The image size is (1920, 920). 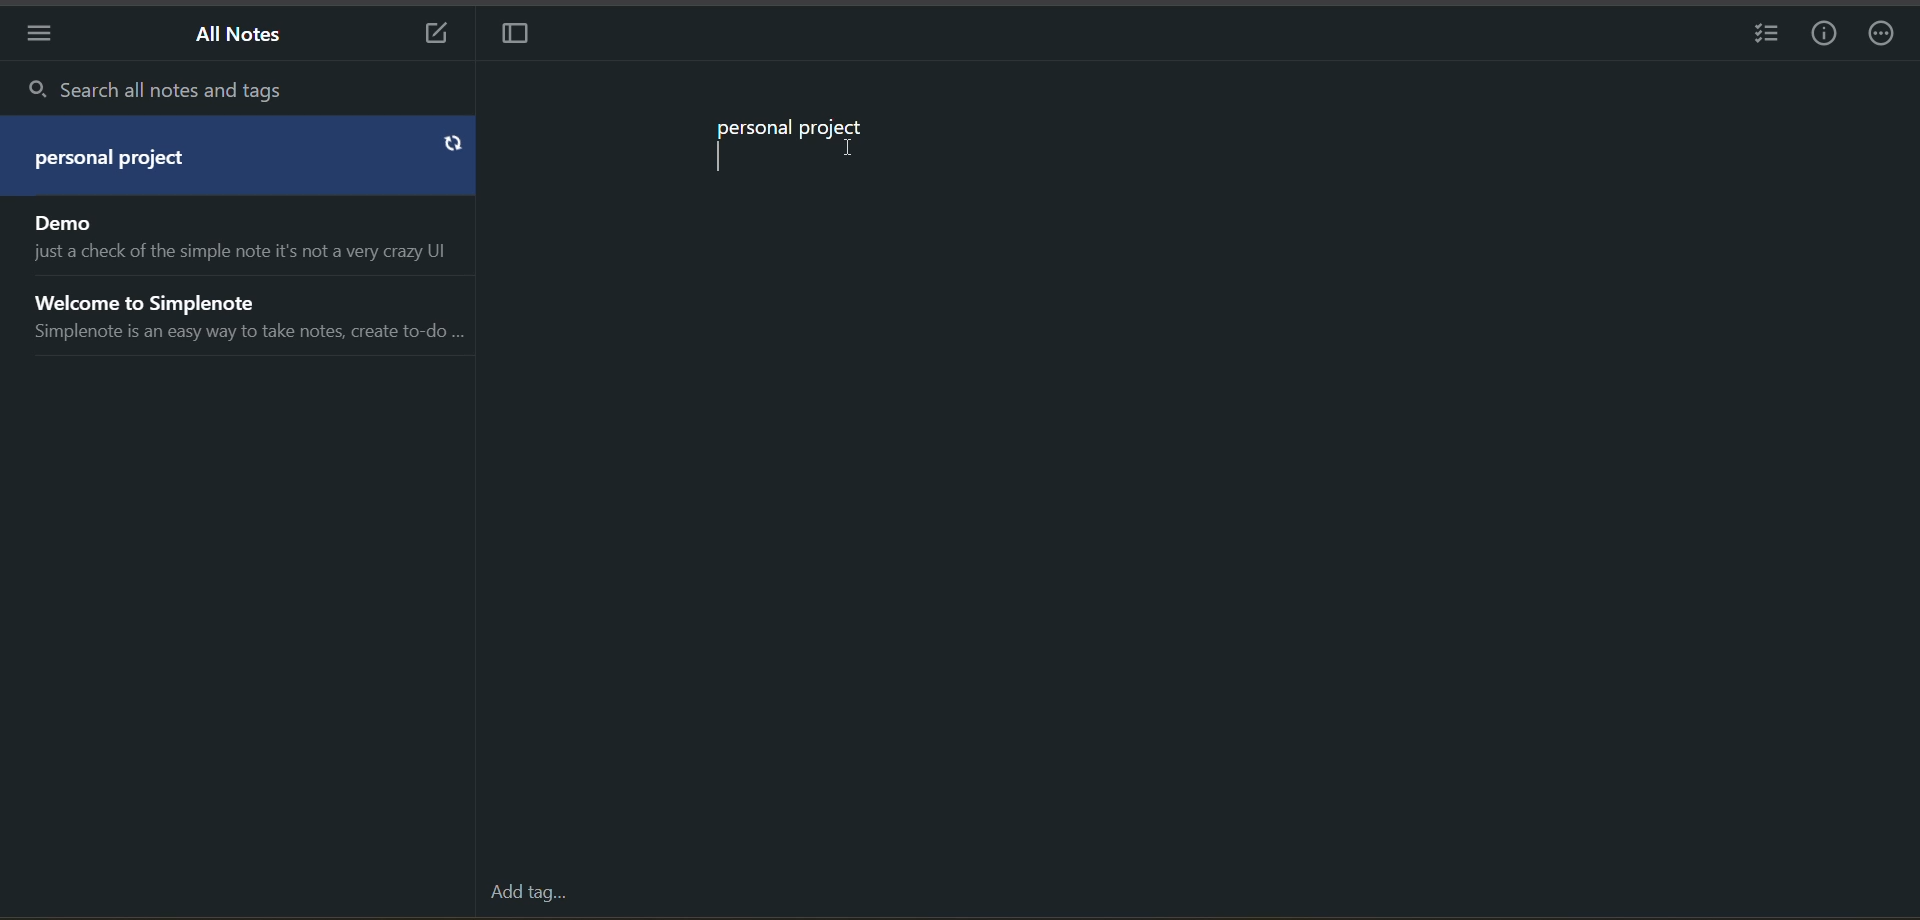 I want to click on text cursor, so click(x=720, y=157).